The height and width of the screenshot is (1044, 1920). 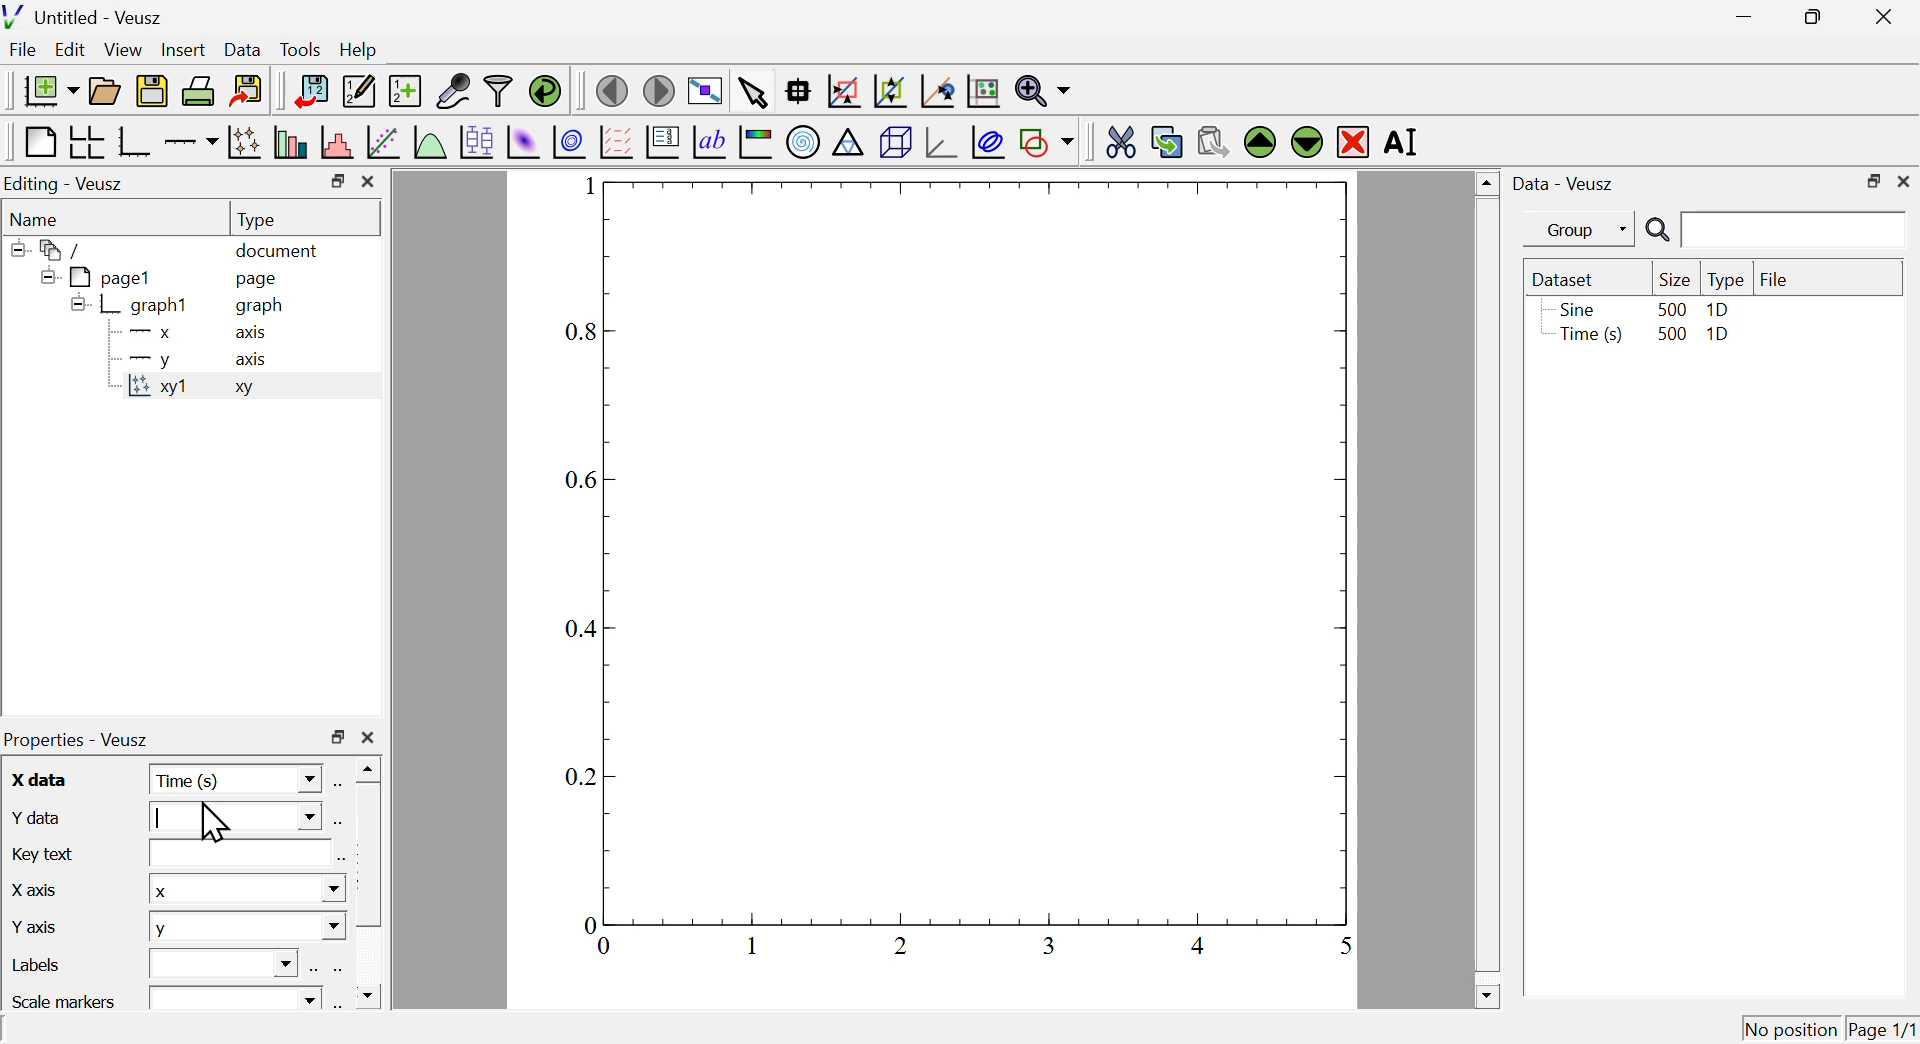 What do you see at coordinates (584, 333) in the screenshot?
I see `0.8` at bounding box center [584, 333].